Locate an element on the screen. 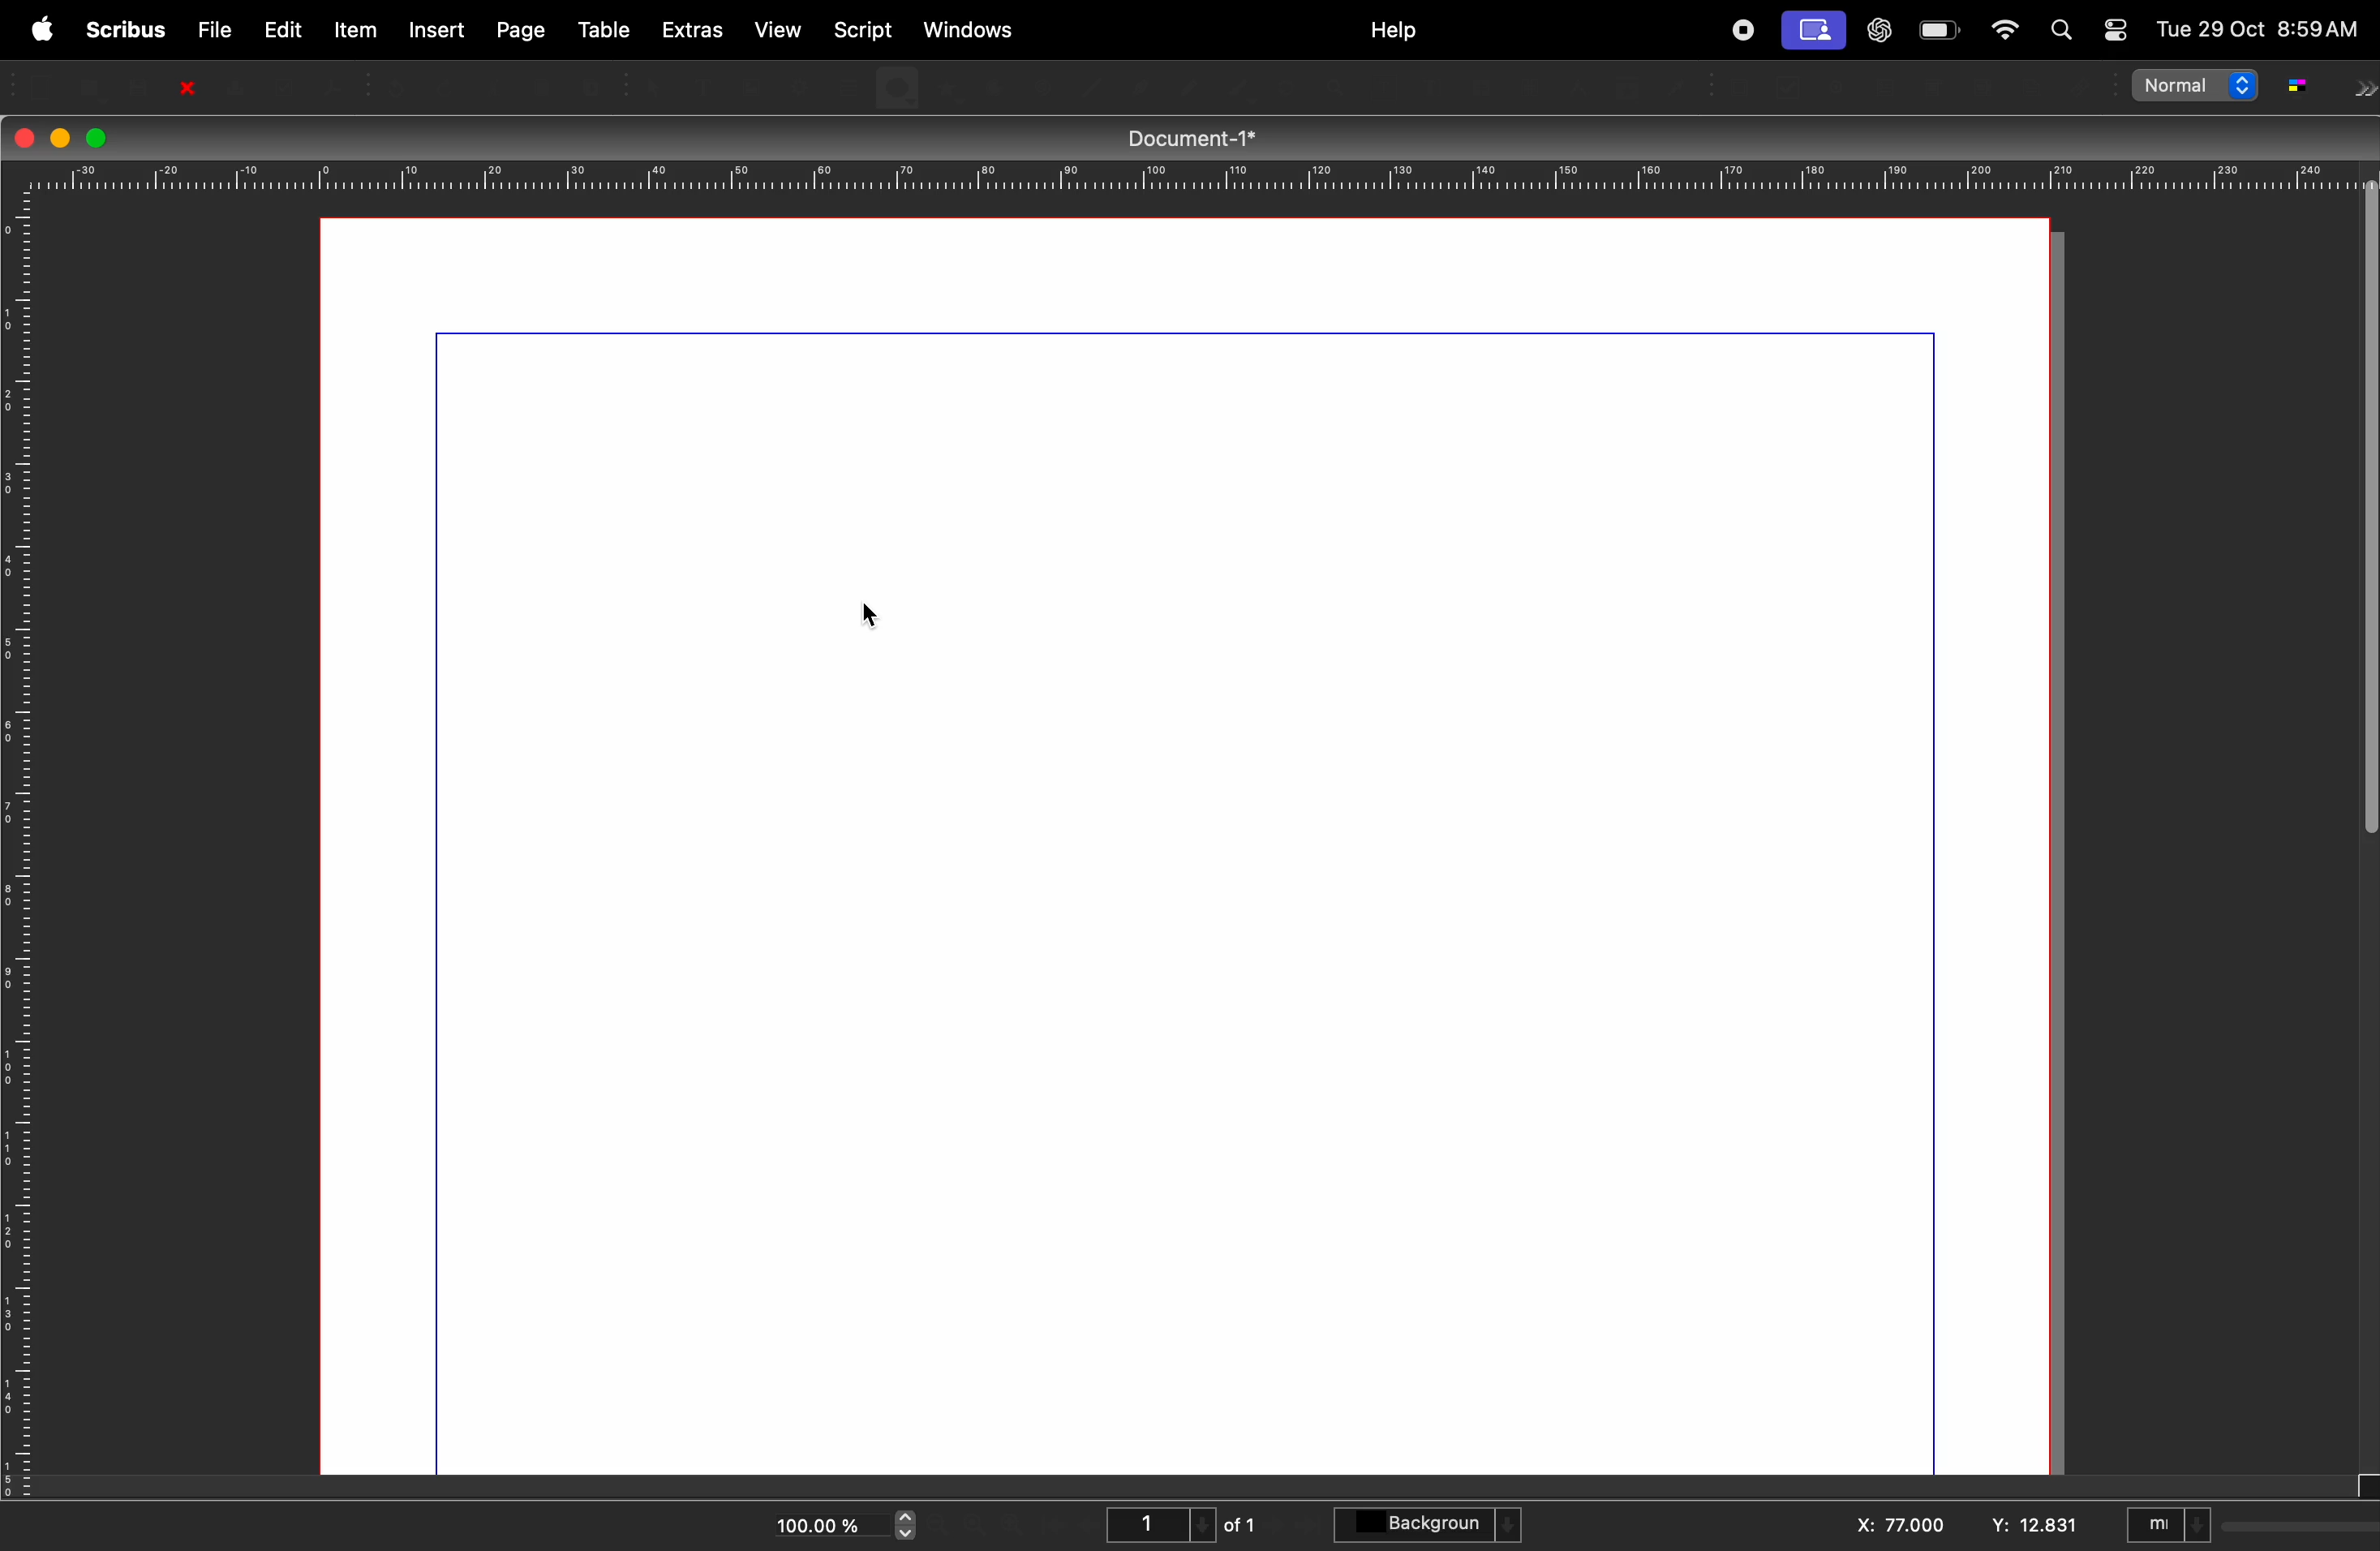 This screenshot has height=1551, width=2380. find is located at coordinates (2067, 32).